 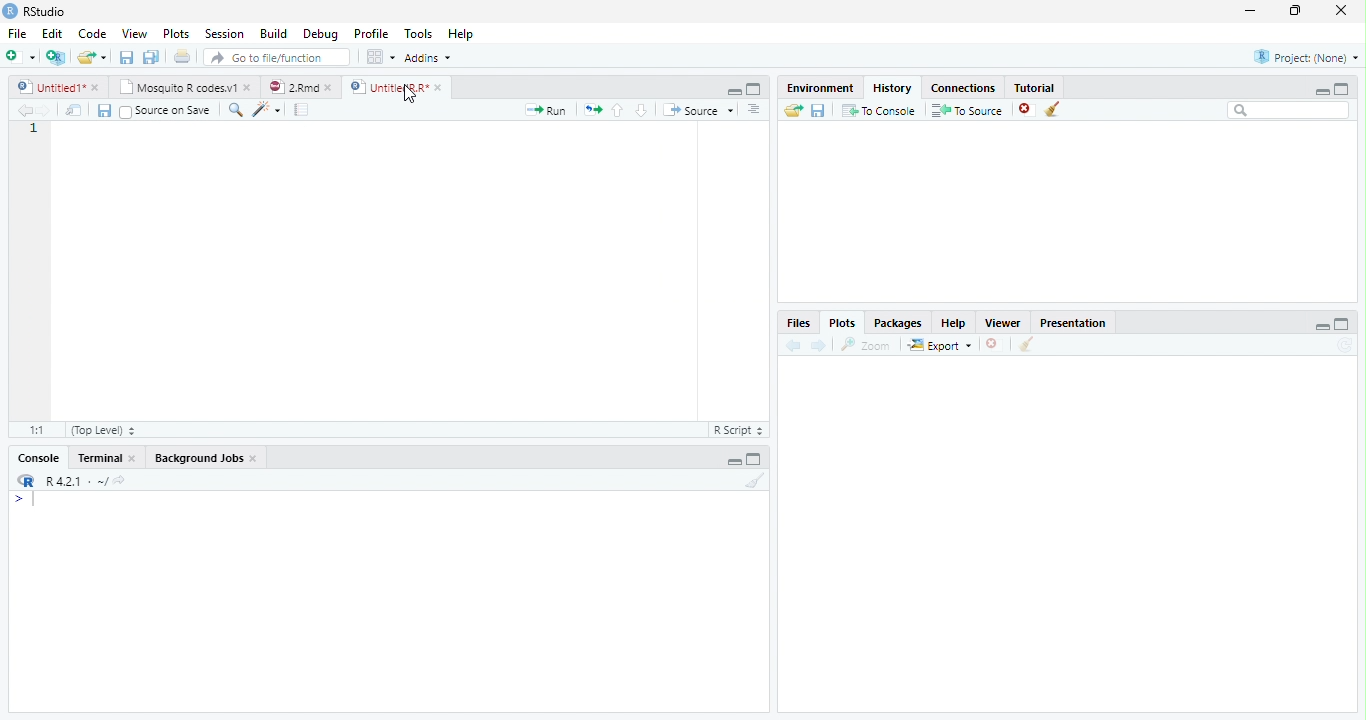 What do you see at coordinates (617, 110) in the screenshot?
I see `Go to previous section/chunk` at bounding box center [617, 110].